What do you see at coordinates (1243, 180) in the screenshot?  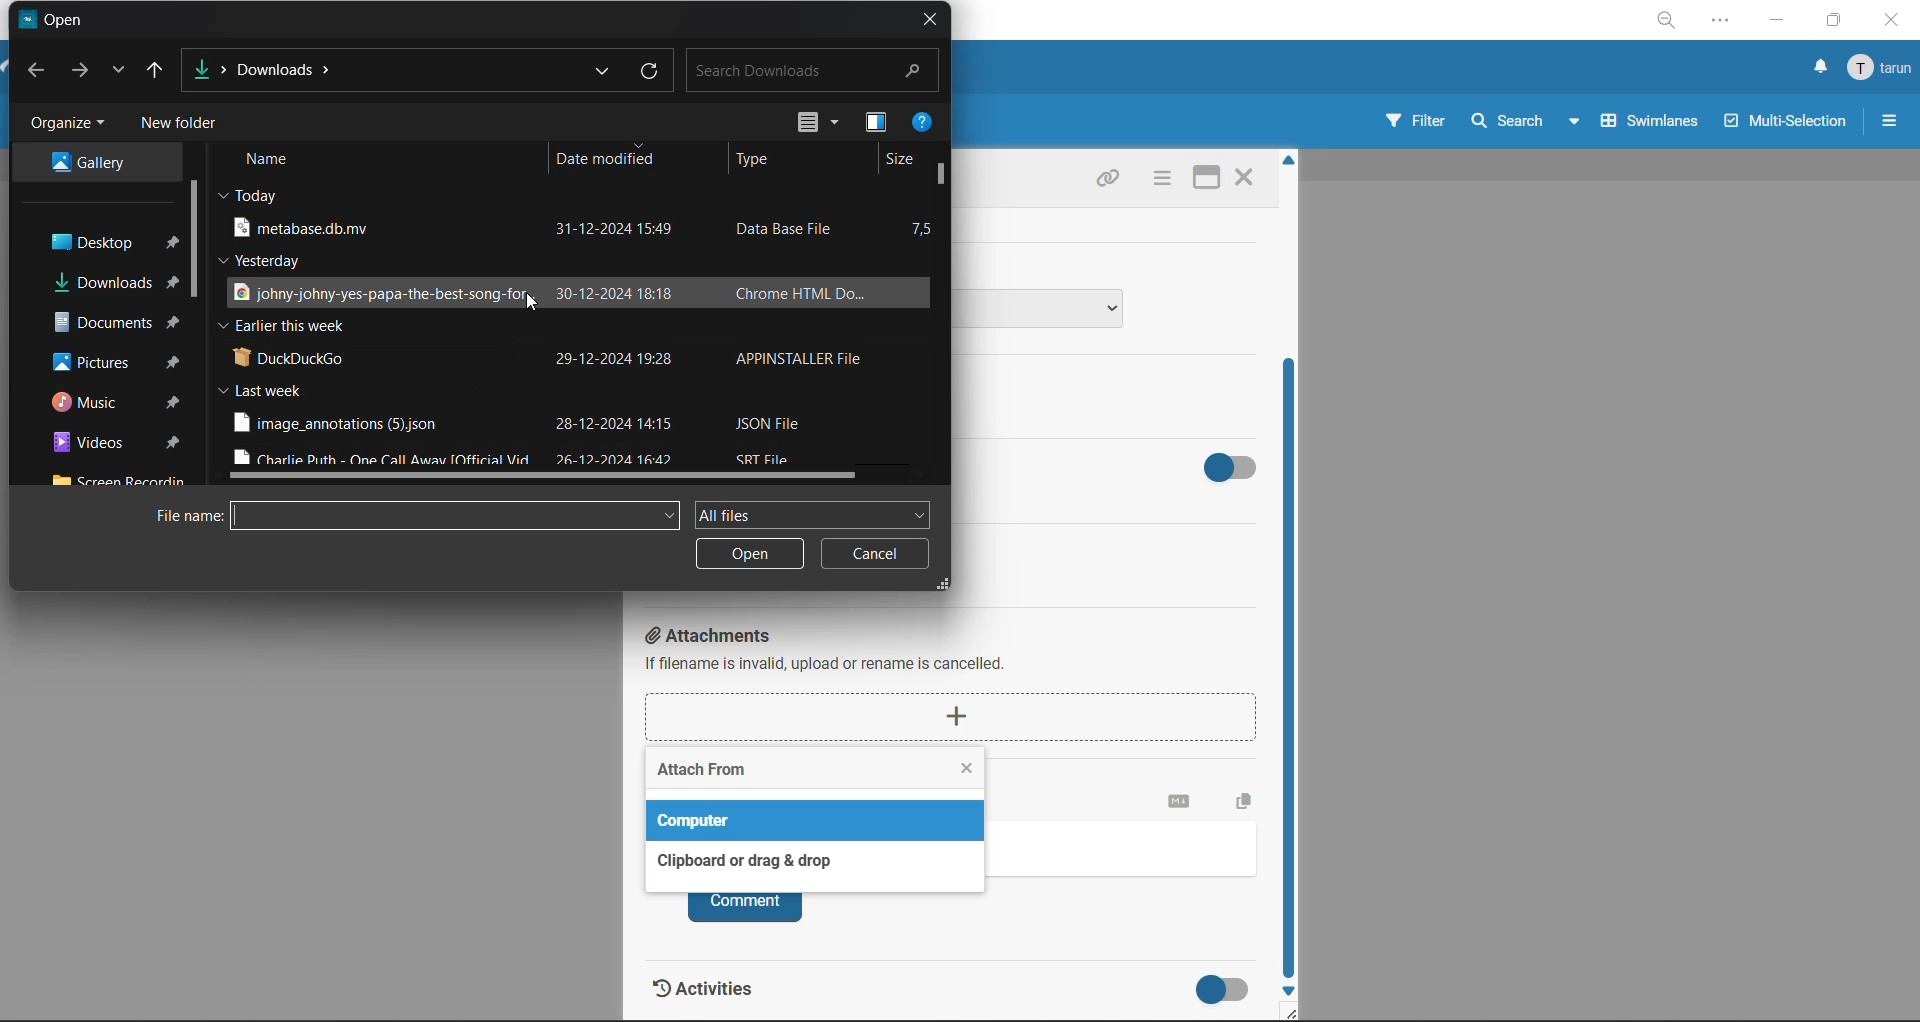 I see `close` at bounding box center [1243, 180].